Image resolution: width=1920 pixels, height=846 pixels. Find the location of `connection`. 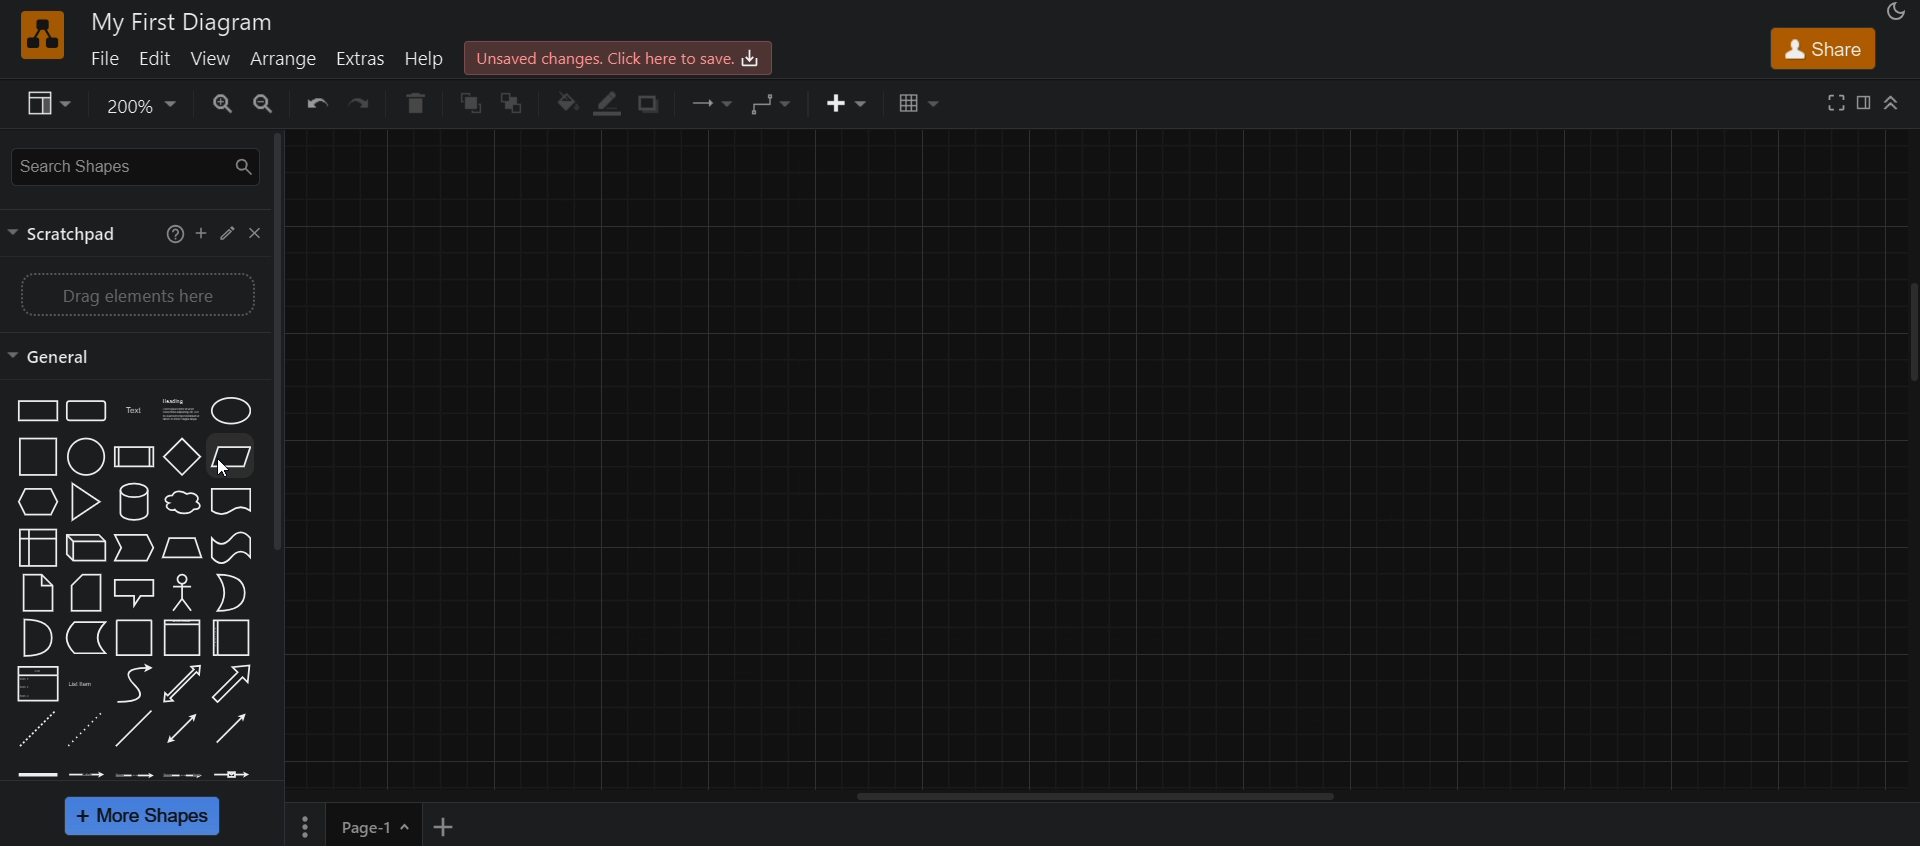

connection is located at coordinates (715, 103).